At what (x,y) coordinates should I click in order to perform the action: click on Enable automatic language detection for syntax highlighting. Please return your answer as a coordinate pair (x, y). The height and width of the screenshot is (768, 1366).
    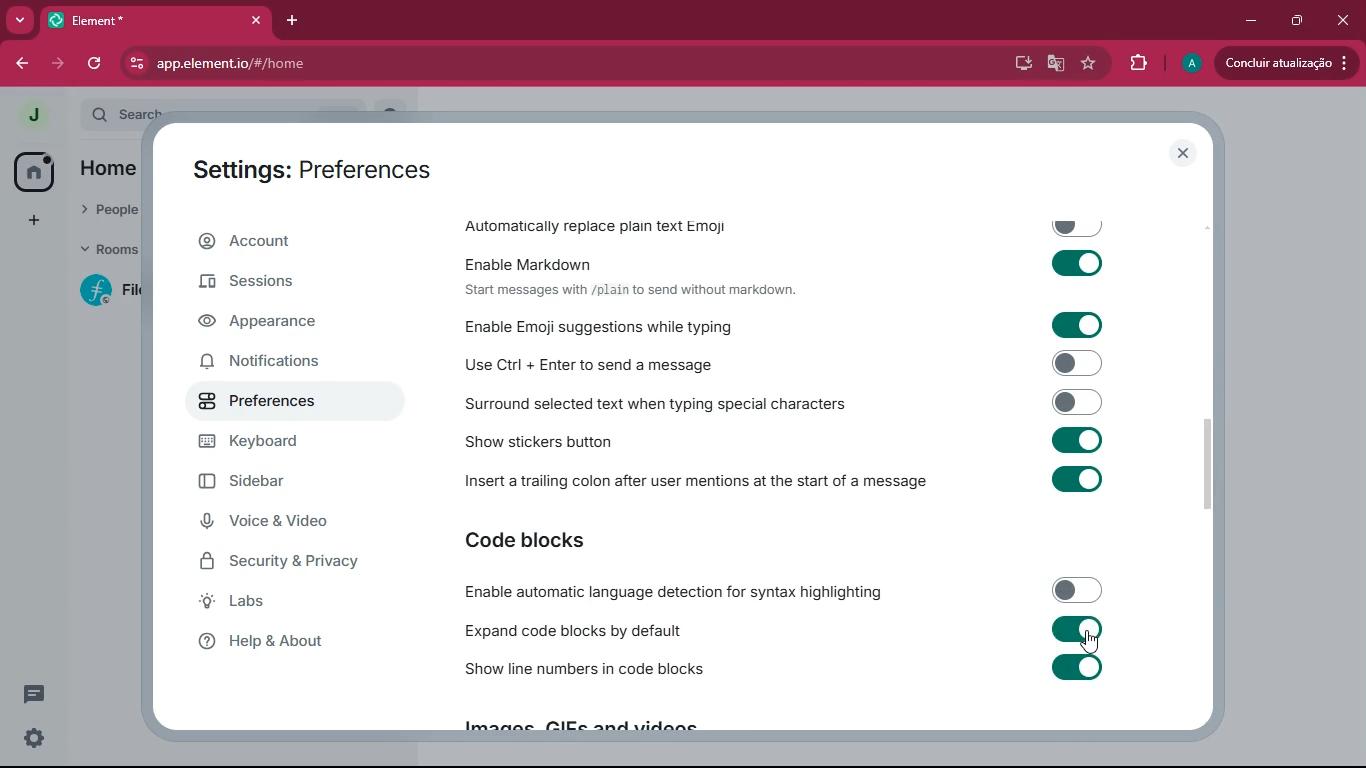
    Looking at the image, I should click on (782, 592).